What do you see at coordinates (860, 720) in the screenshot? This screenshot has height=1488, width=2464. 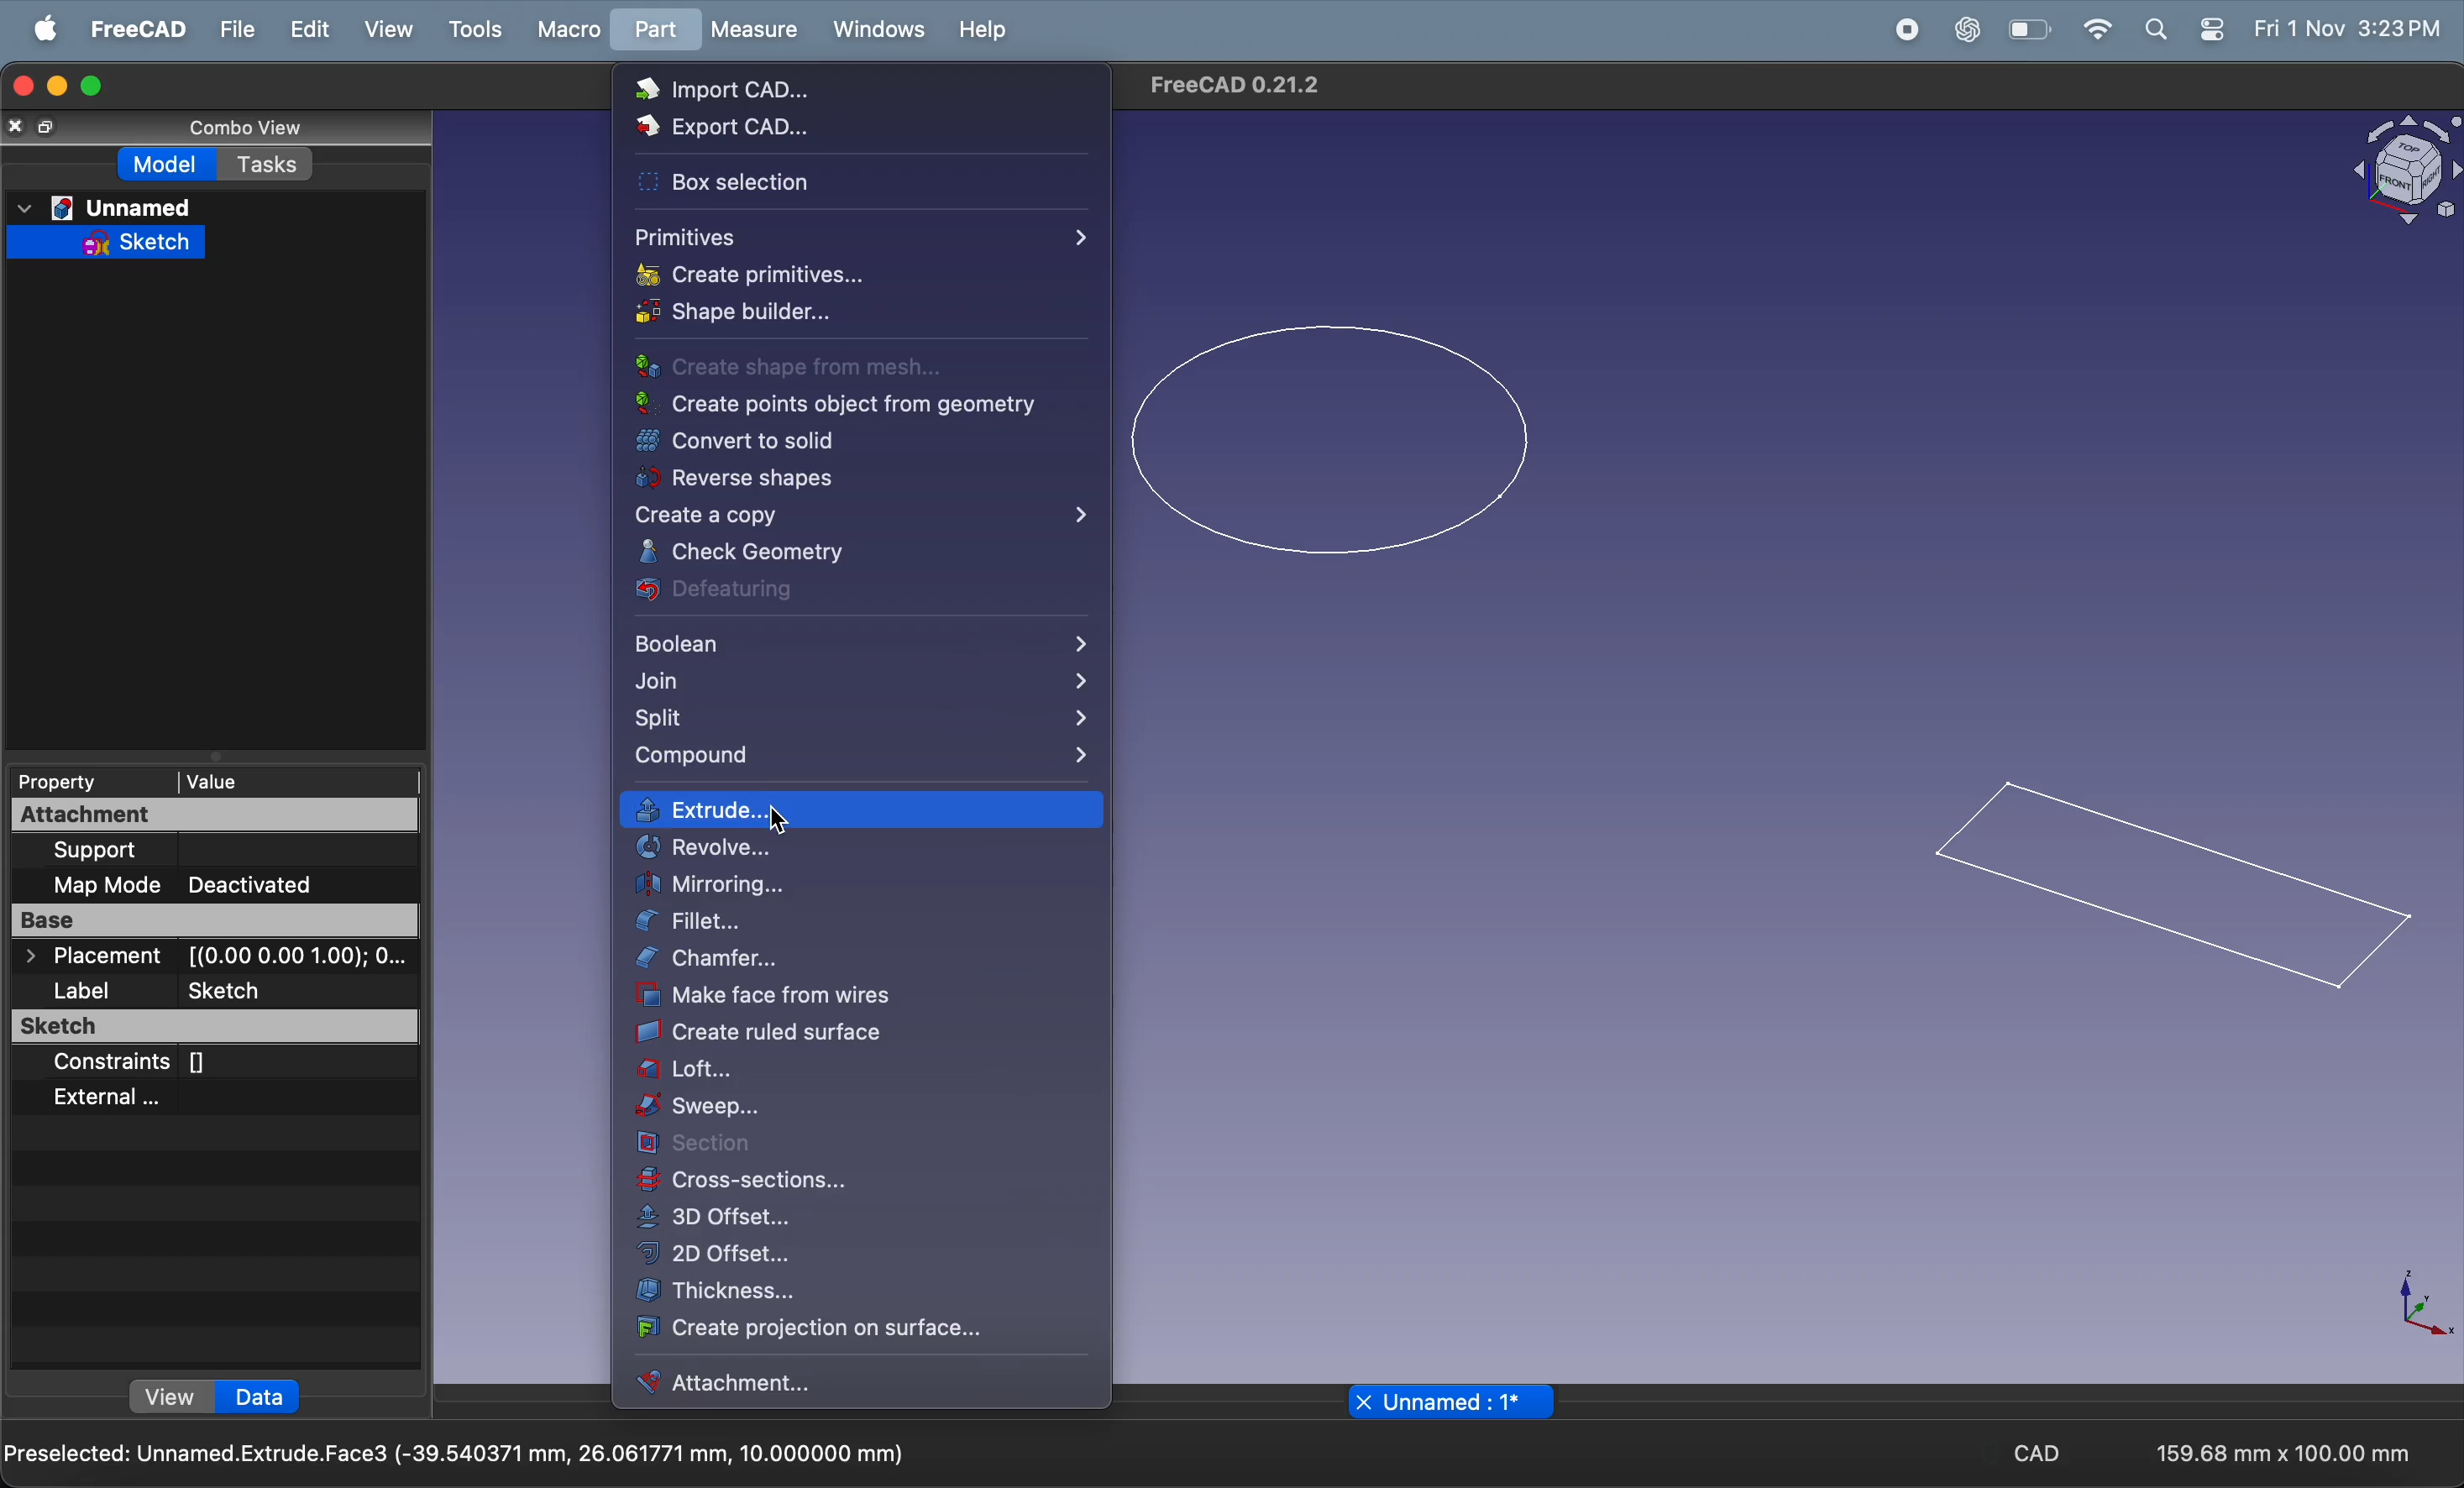 I see `Split` at bounding box center [860, 720].